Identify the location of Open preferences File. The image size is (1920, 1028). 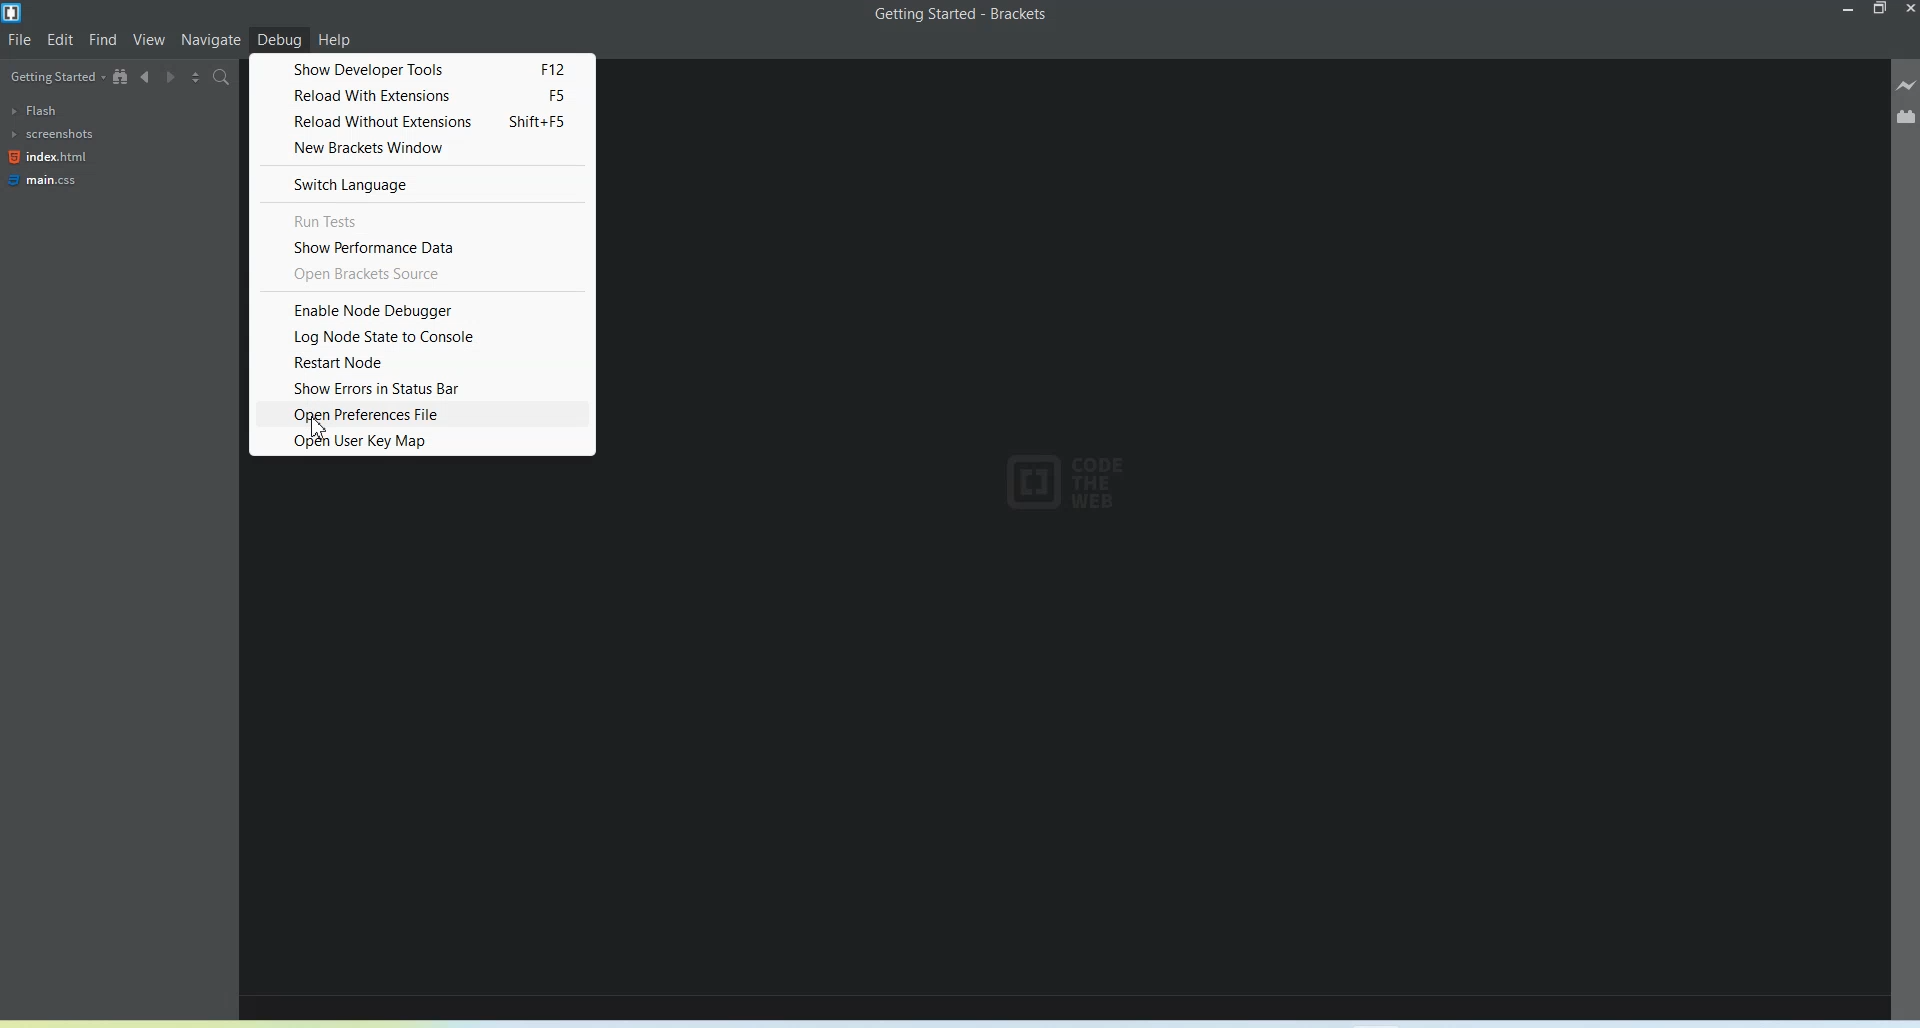
(423, 414).